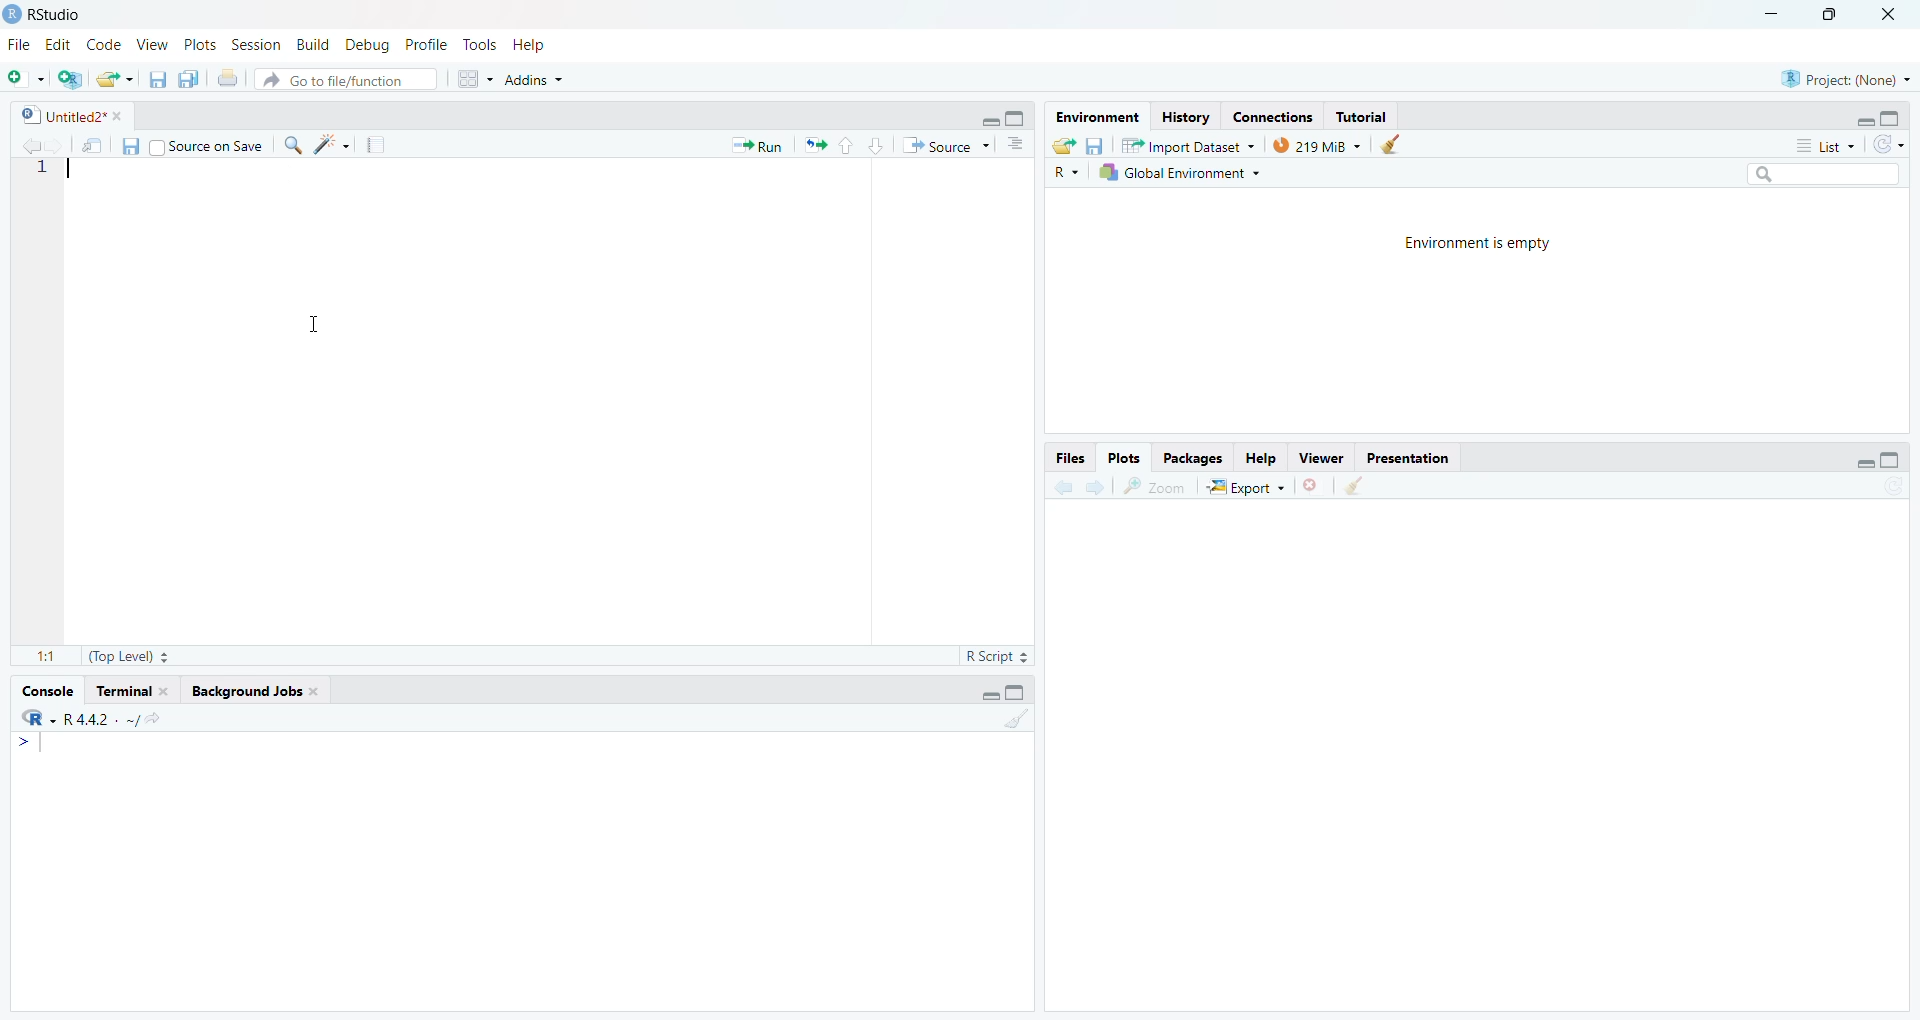 The height and width of the screenshot is (1020, 1920). Describe the element at coordinates (1397, 144) in the screenshot. I see `Clear` at that location.